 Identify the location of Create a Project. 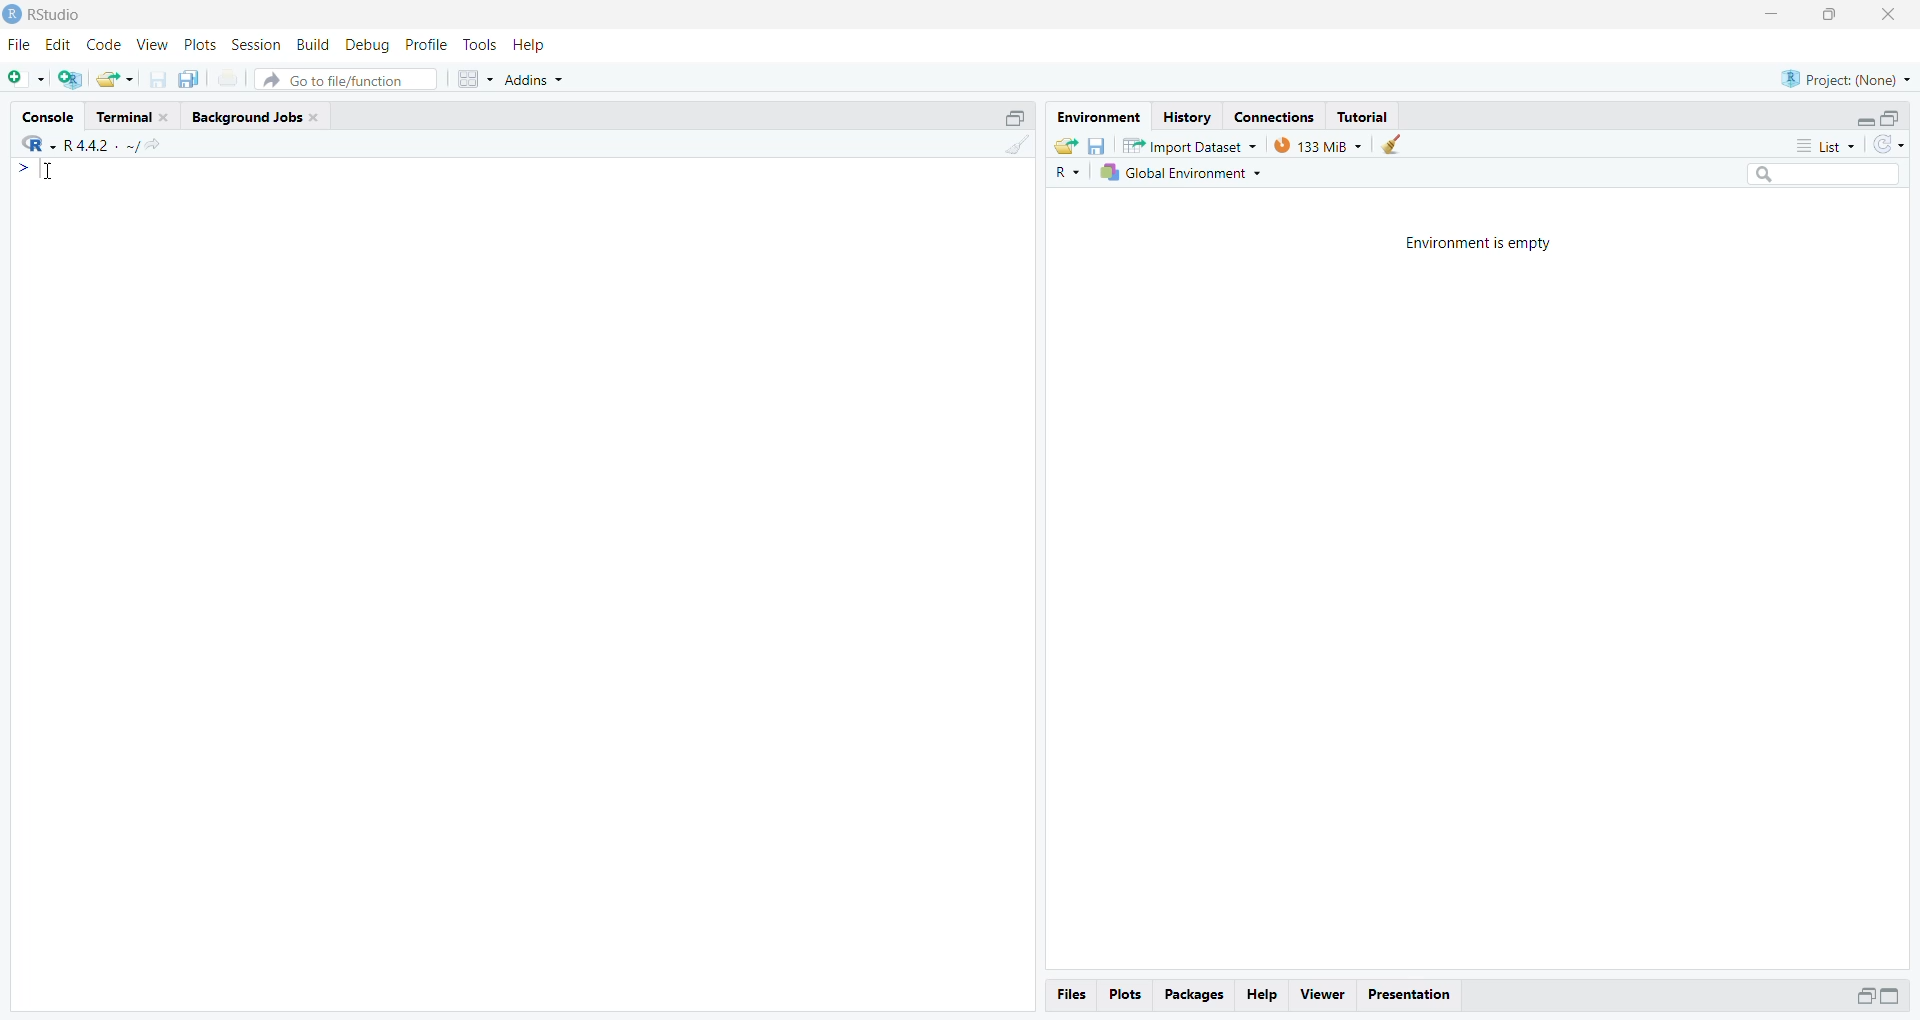
(73, 79).